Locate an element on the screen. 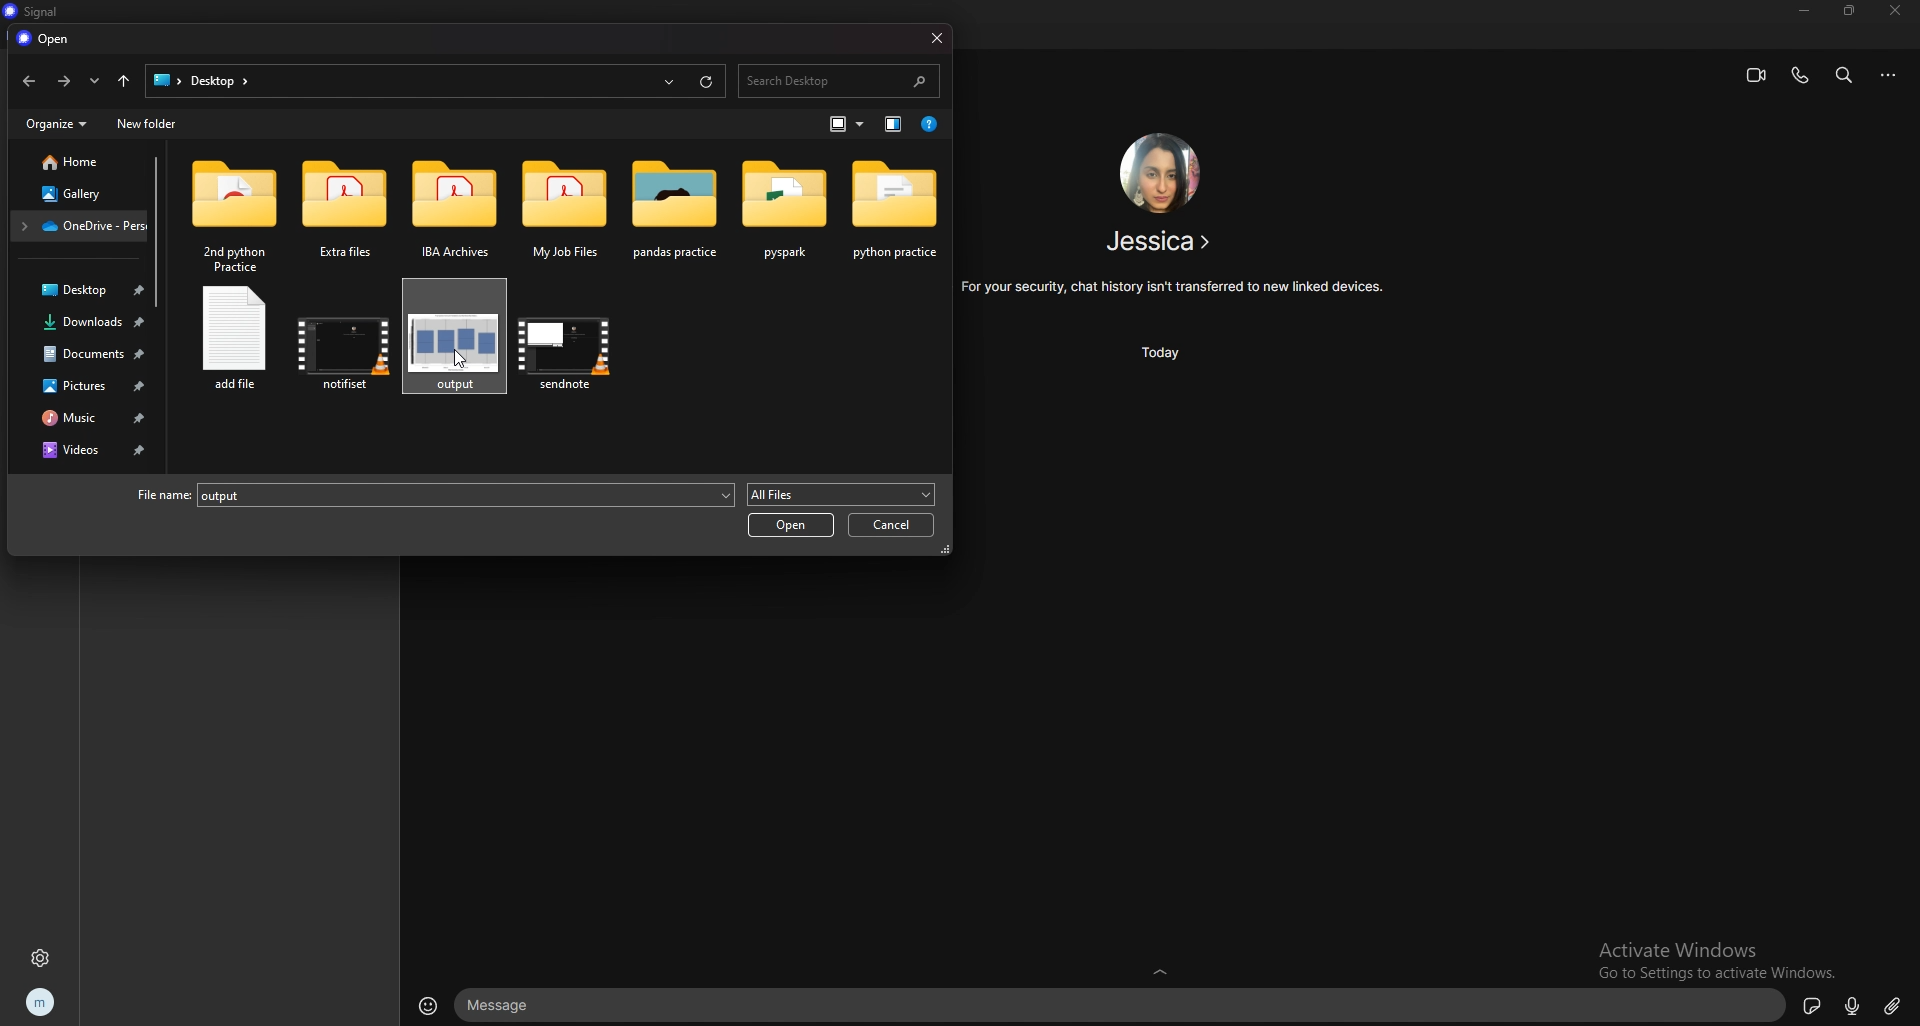 The height and width of the screenshot is (1026, 1920). folder is located at coordinates (896, 208).